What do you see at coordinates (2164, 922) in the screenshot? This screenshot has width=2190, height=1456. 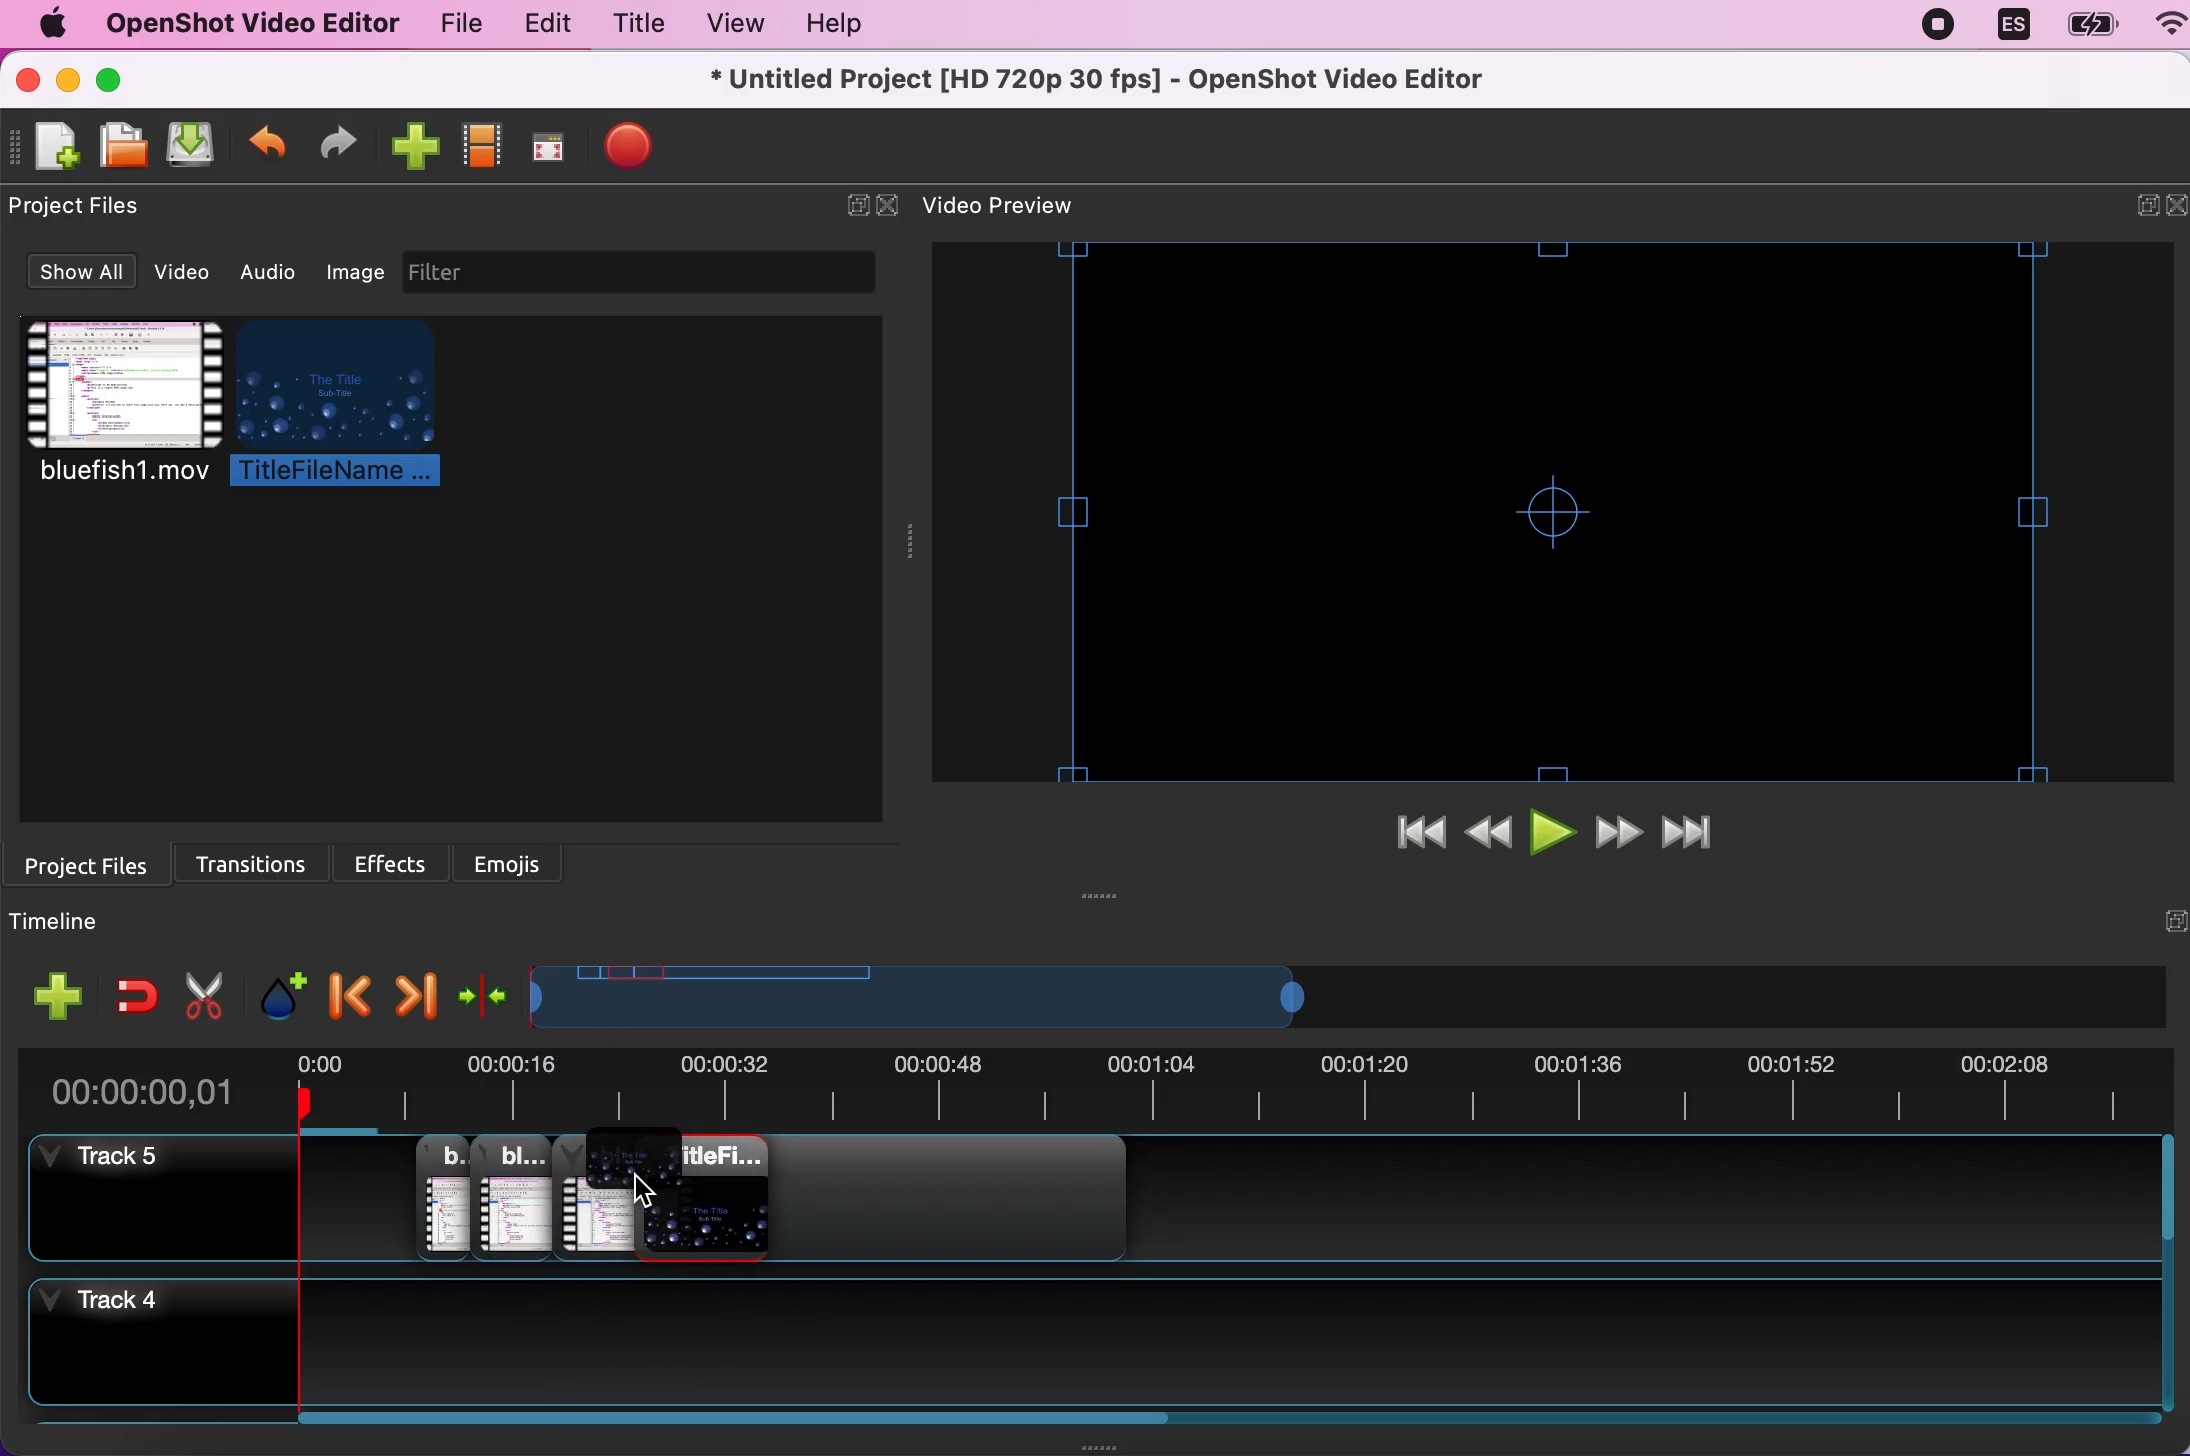 I see `hide/expand` at bounding box center [2164, 922].